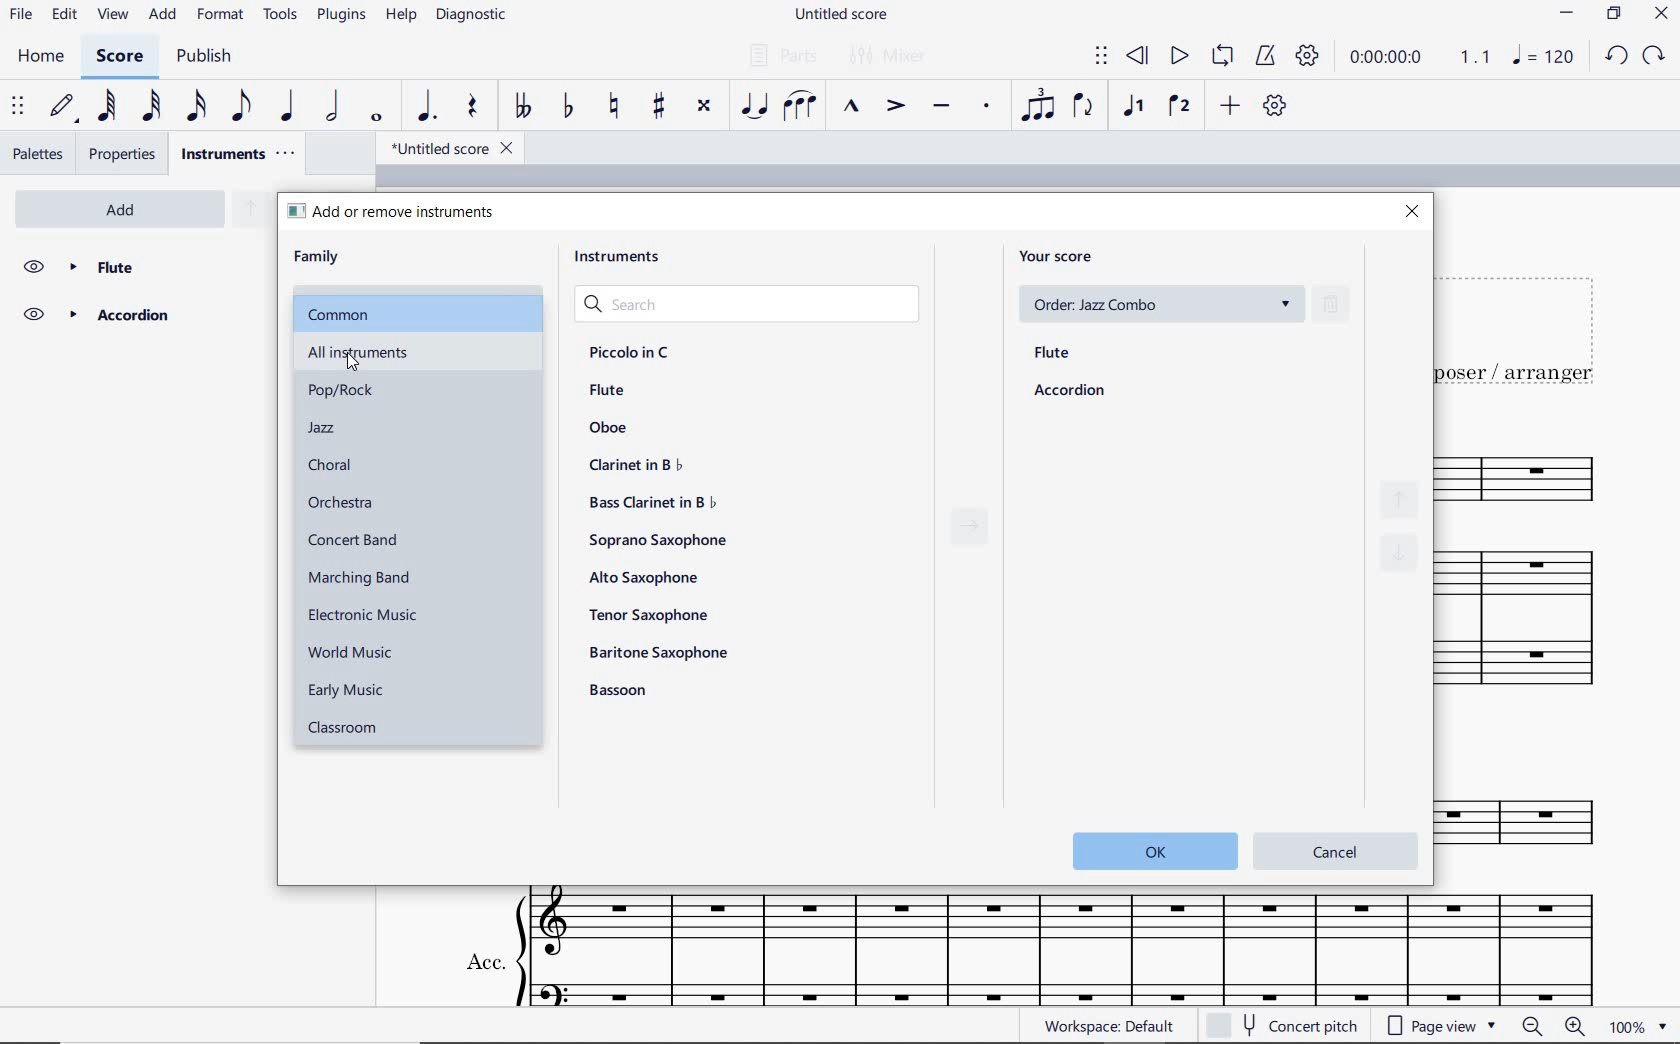  Describe the element at coordinates (1553, 1027) in the screenshot. I see `zoom out or zoom in` at that location.